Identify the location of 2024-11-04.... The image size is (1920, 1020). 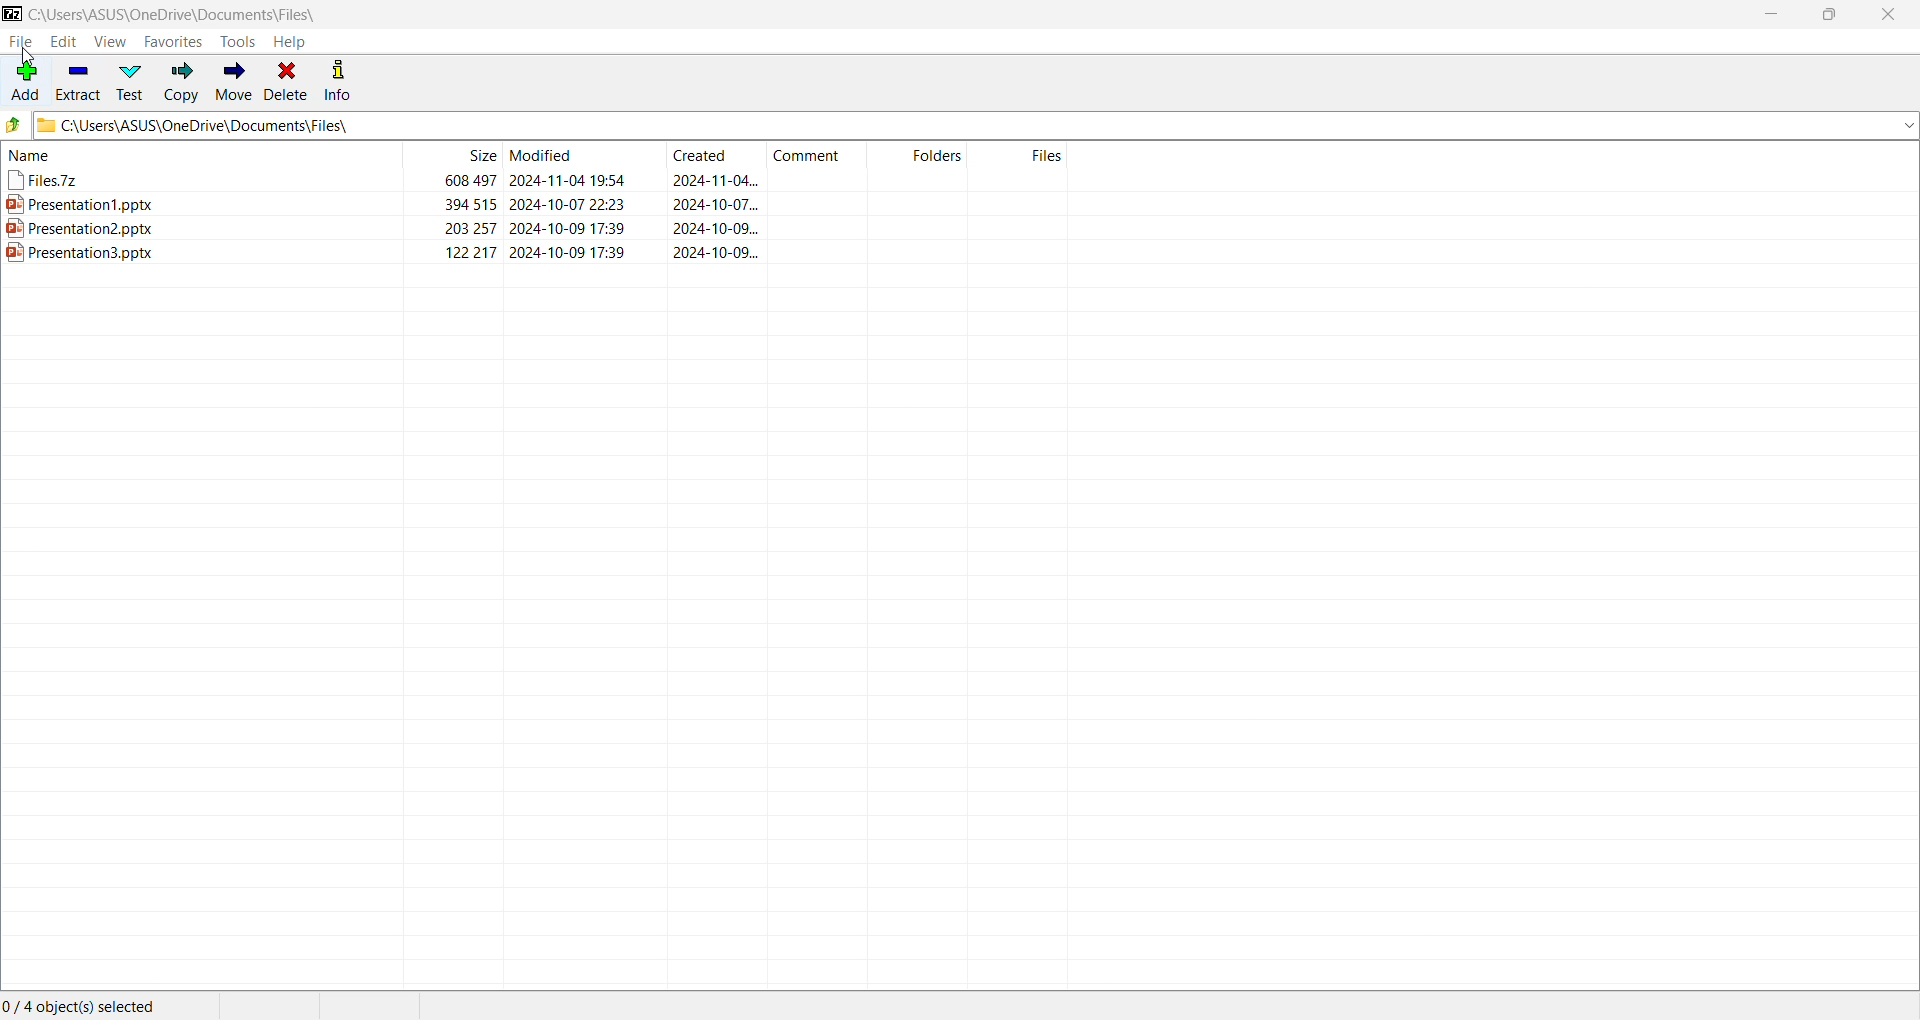
(712, 180).